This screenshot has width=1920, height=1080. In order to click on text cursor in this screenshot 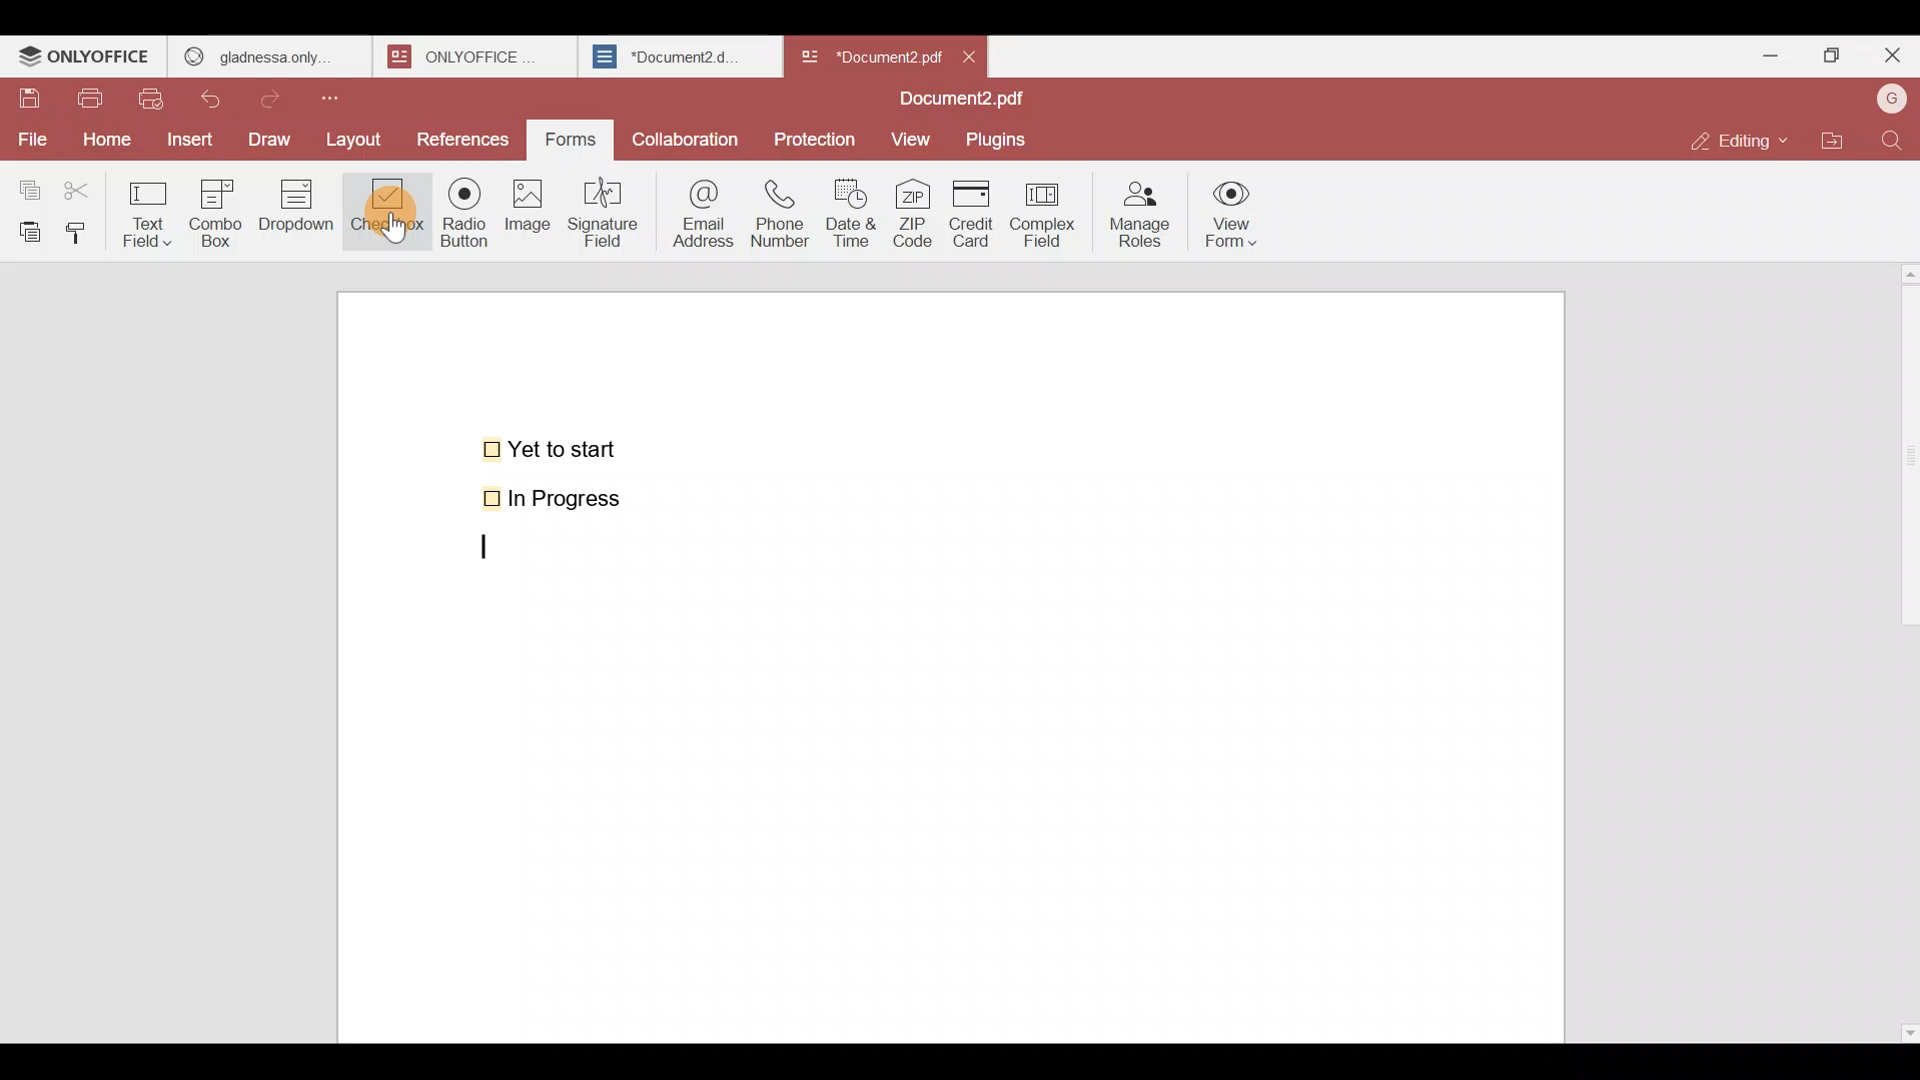, I will do `click(484, 547)`.